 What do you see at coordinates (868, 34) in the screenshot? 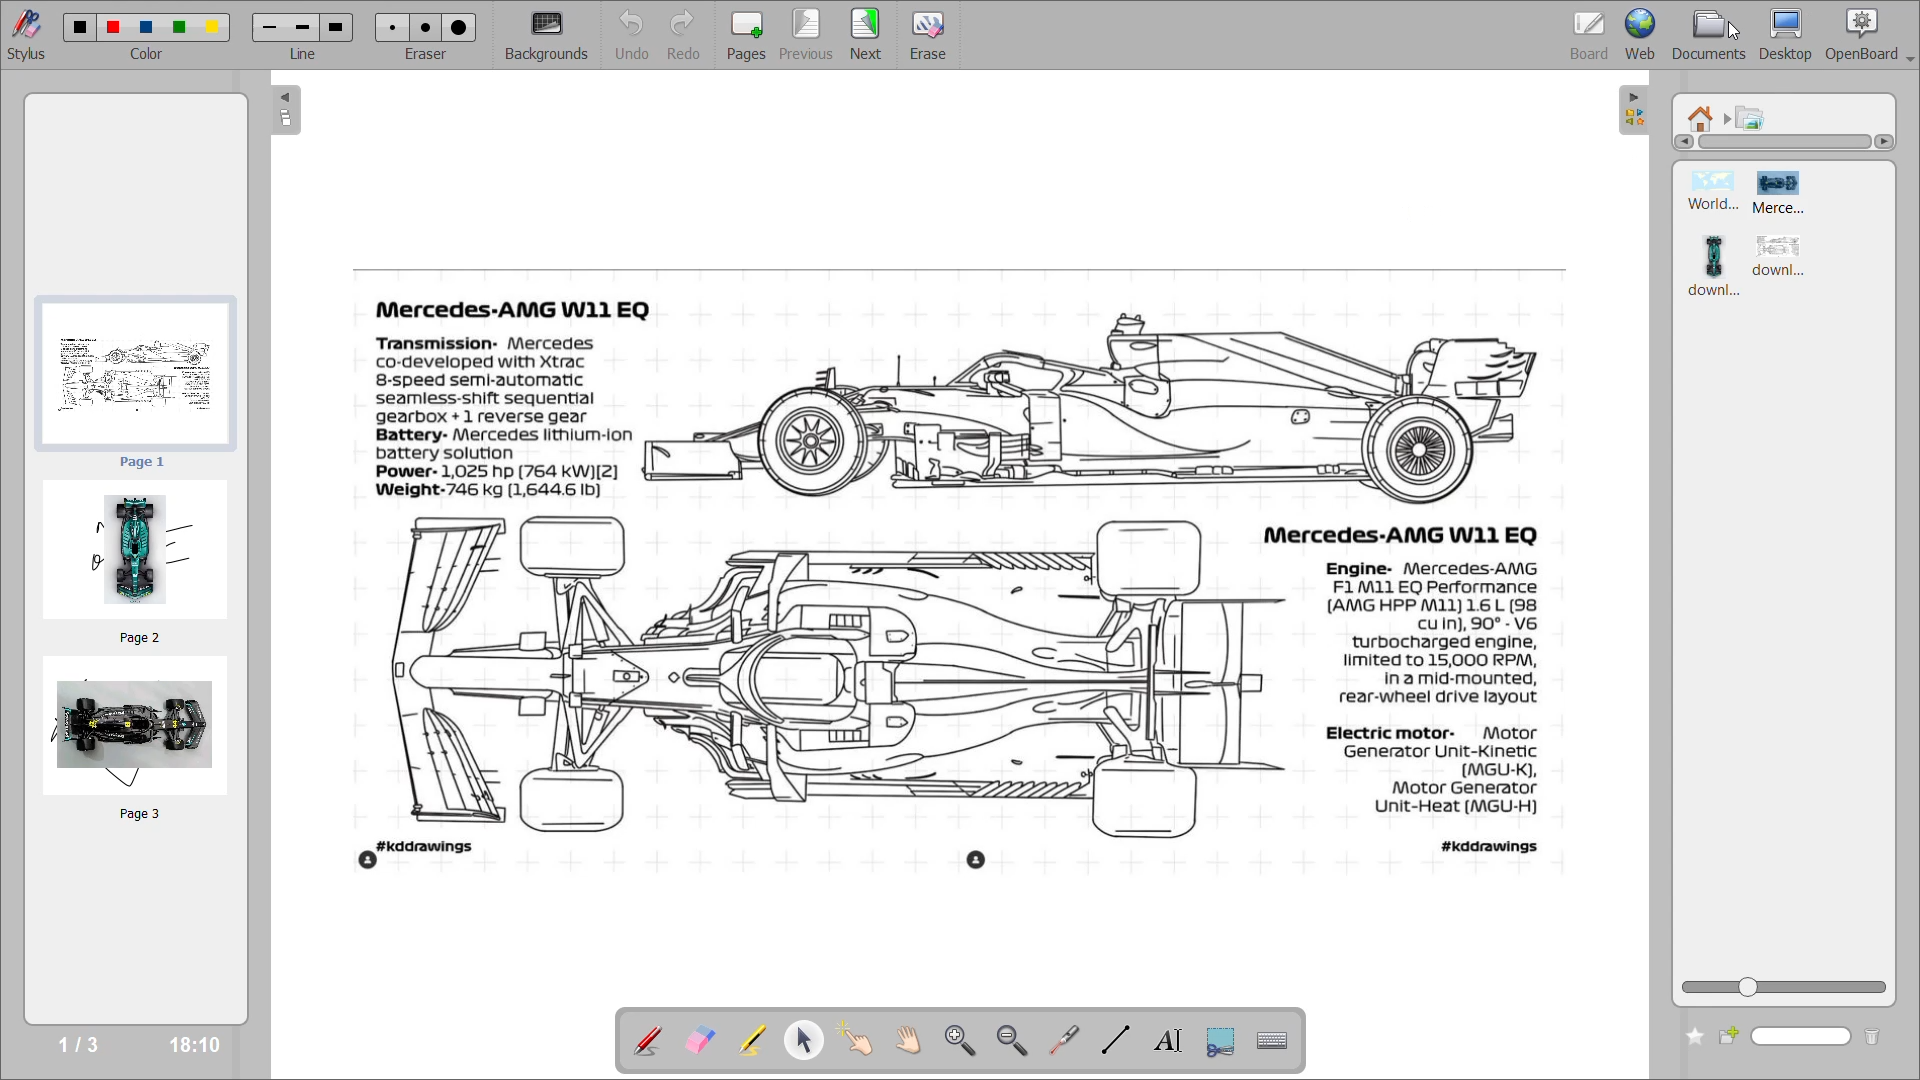
I see `next` at bounding box center [868, 34].